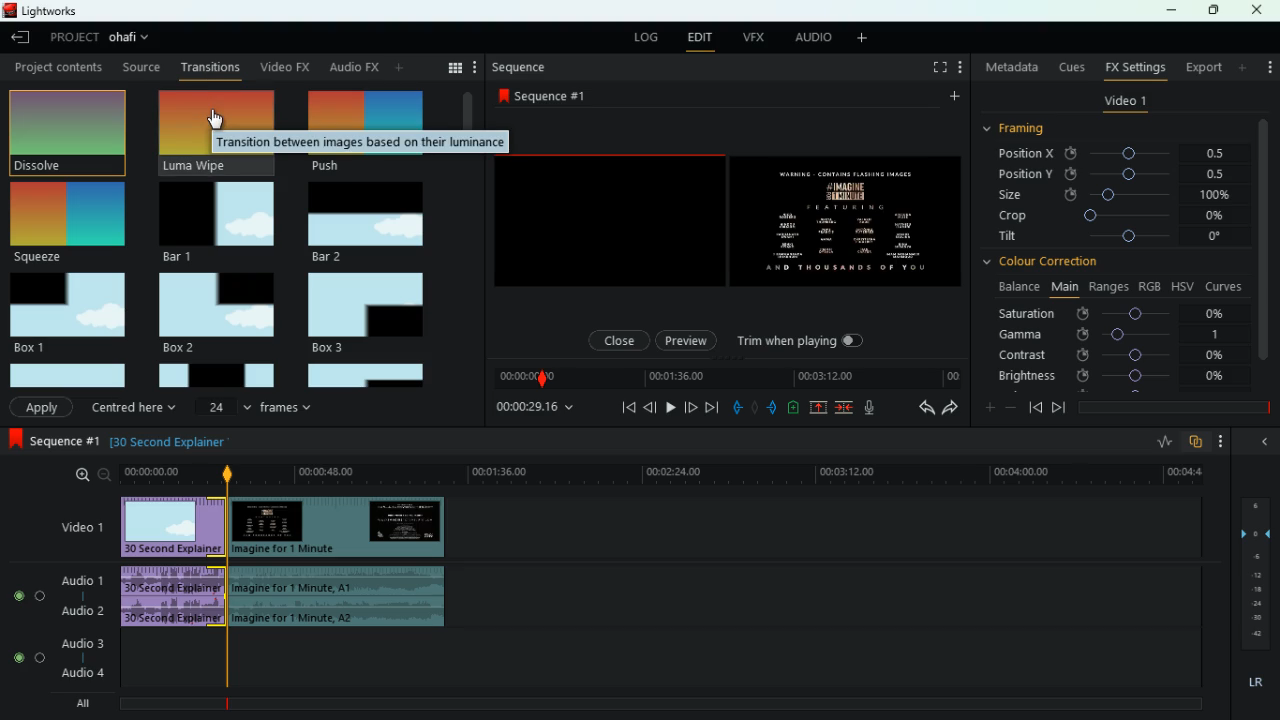 The height and width of the screenshot is (720, 1280). I want to click on cursor, so click(221, 117).